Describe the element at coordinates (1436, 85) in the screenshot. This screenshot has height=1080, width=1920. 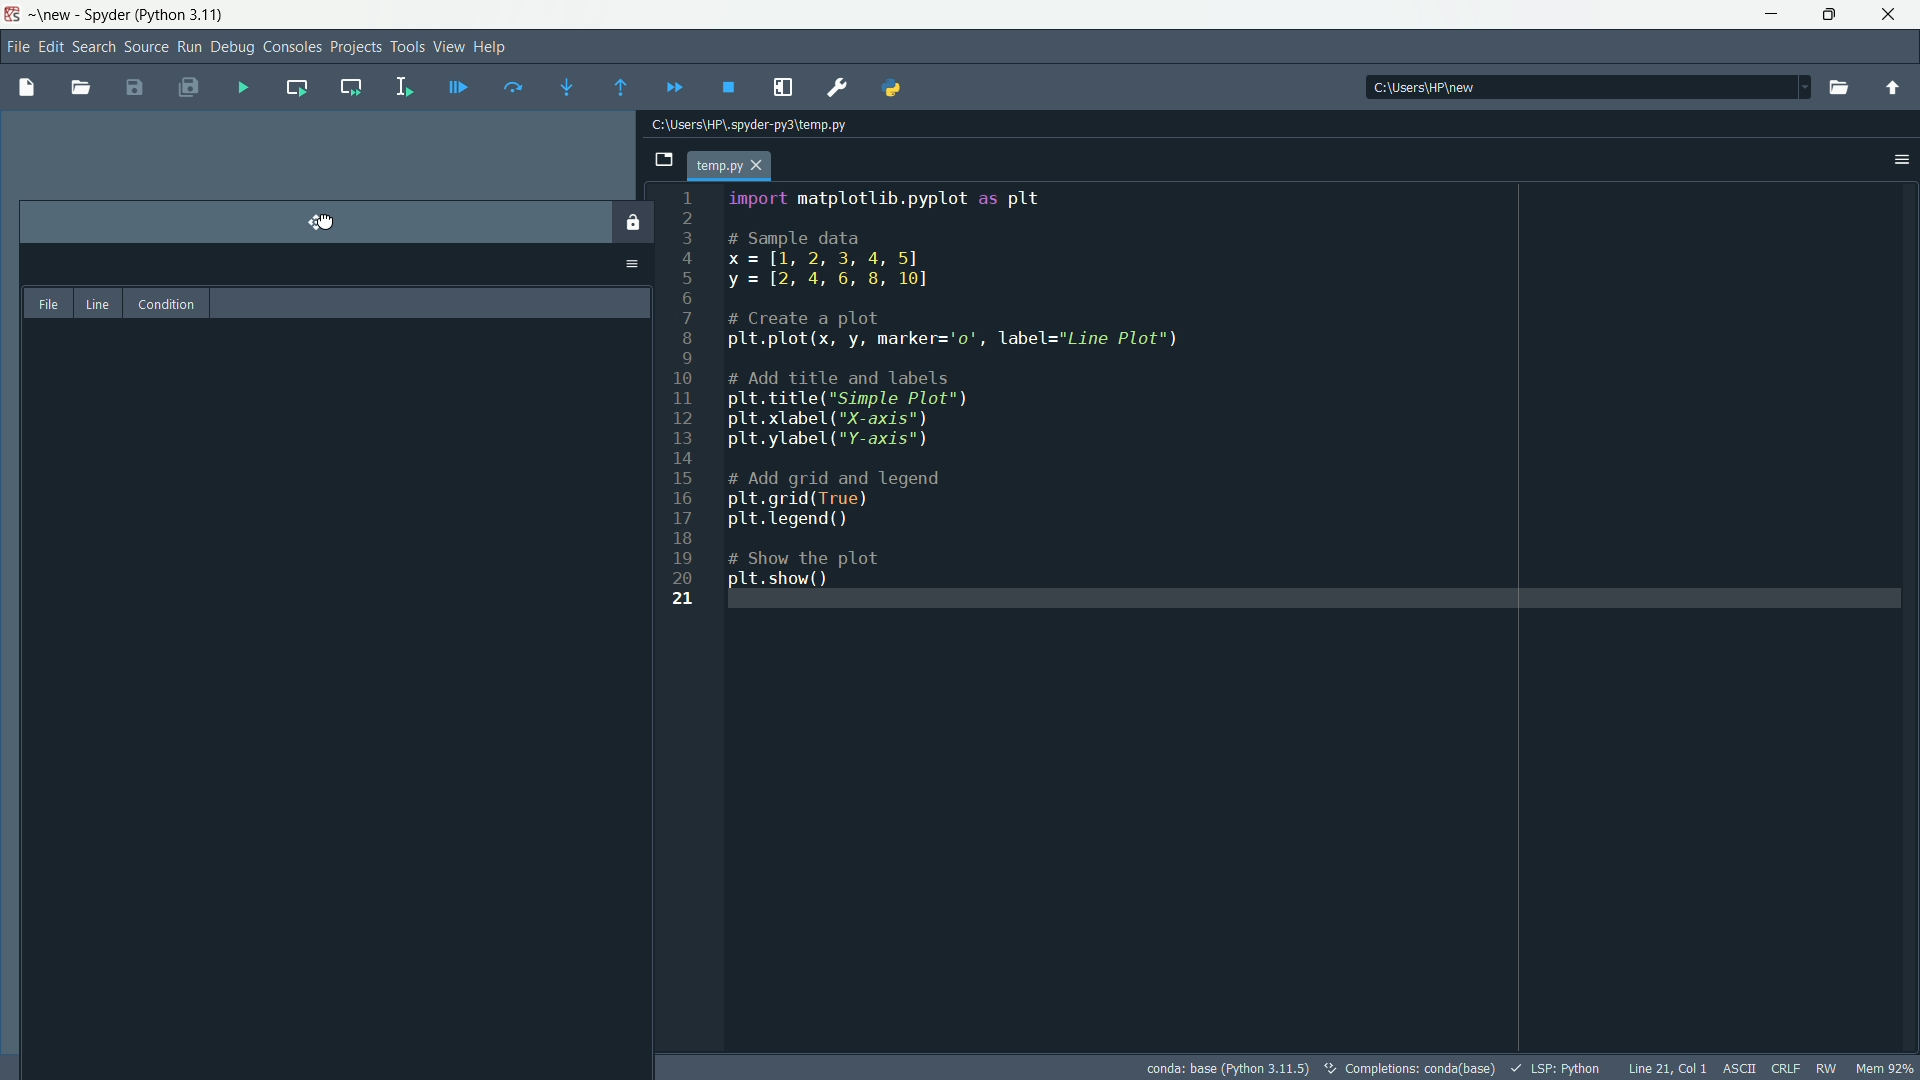
I see `C:\Users\HP\new` at that location.